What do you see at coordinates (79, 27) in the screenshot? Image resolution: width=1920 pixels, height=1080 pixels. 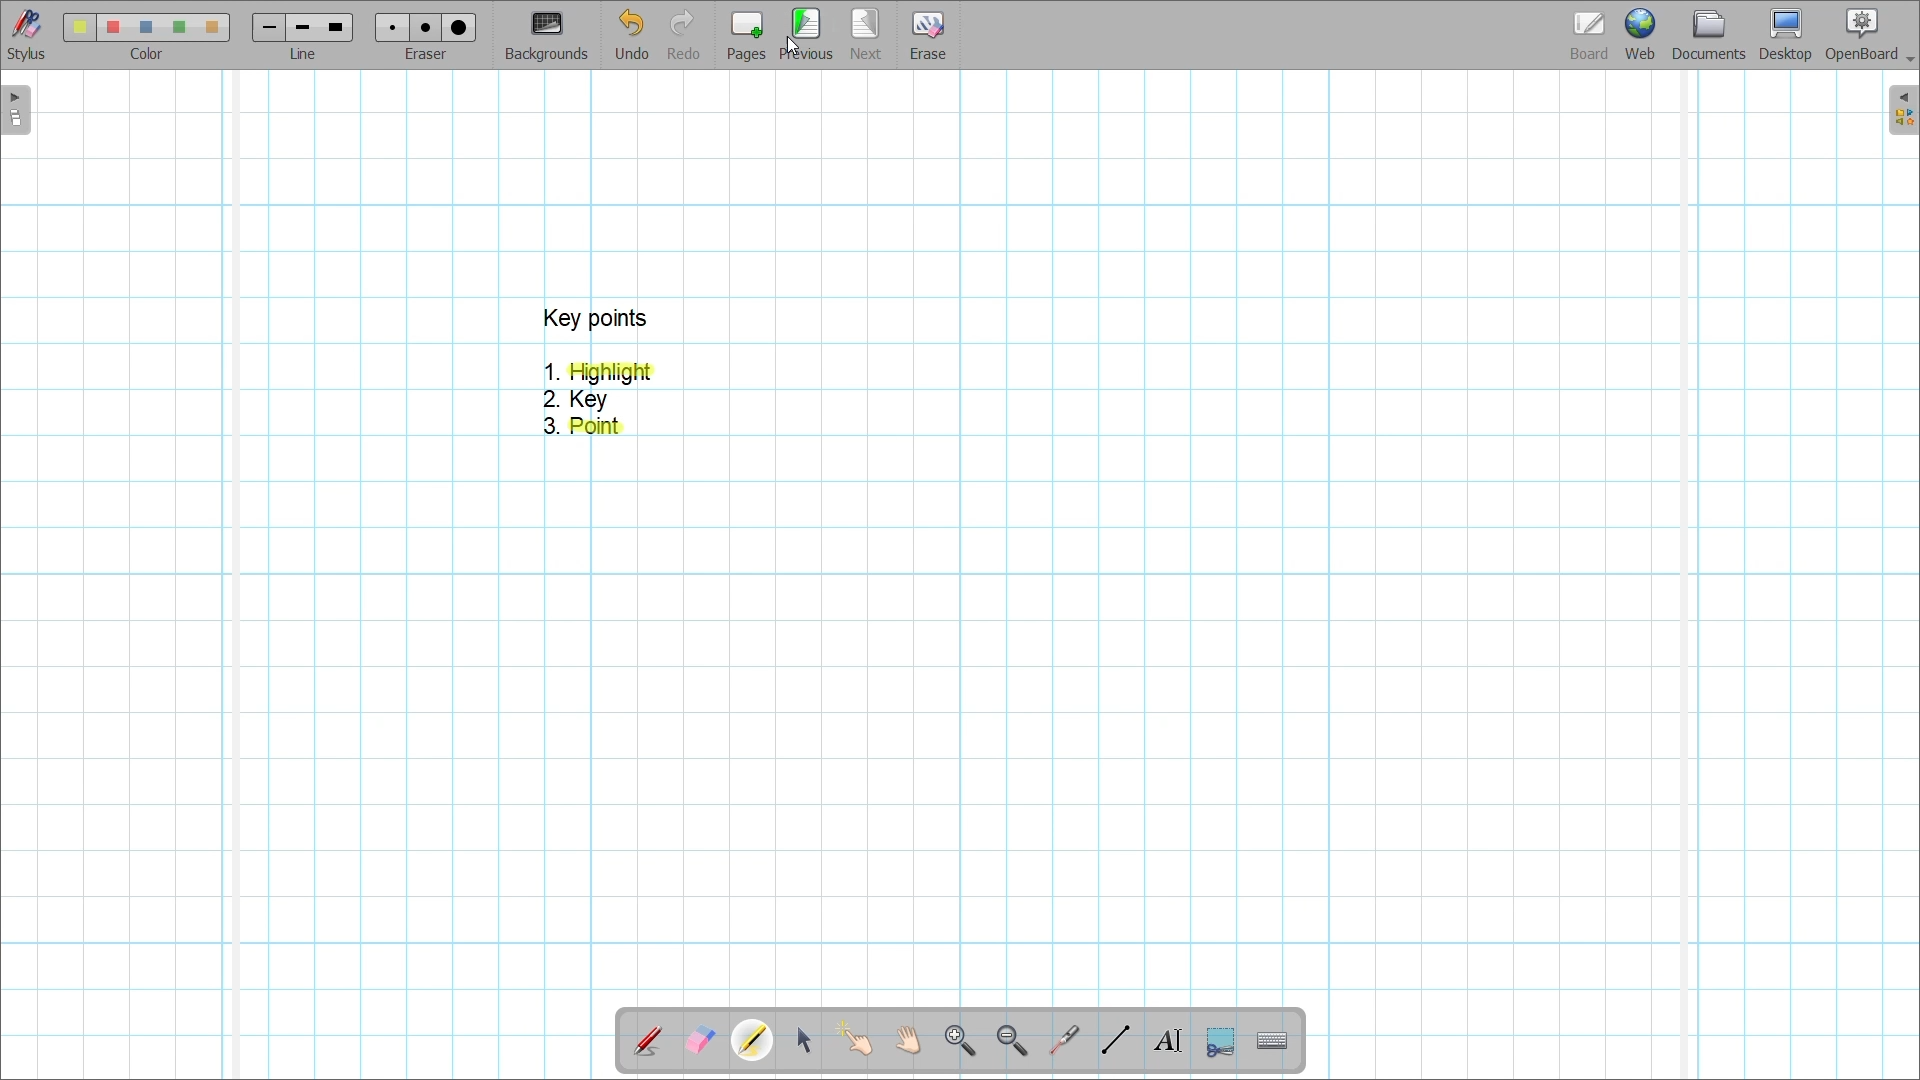 I see `Color 1` at bounding box center [79, 27].